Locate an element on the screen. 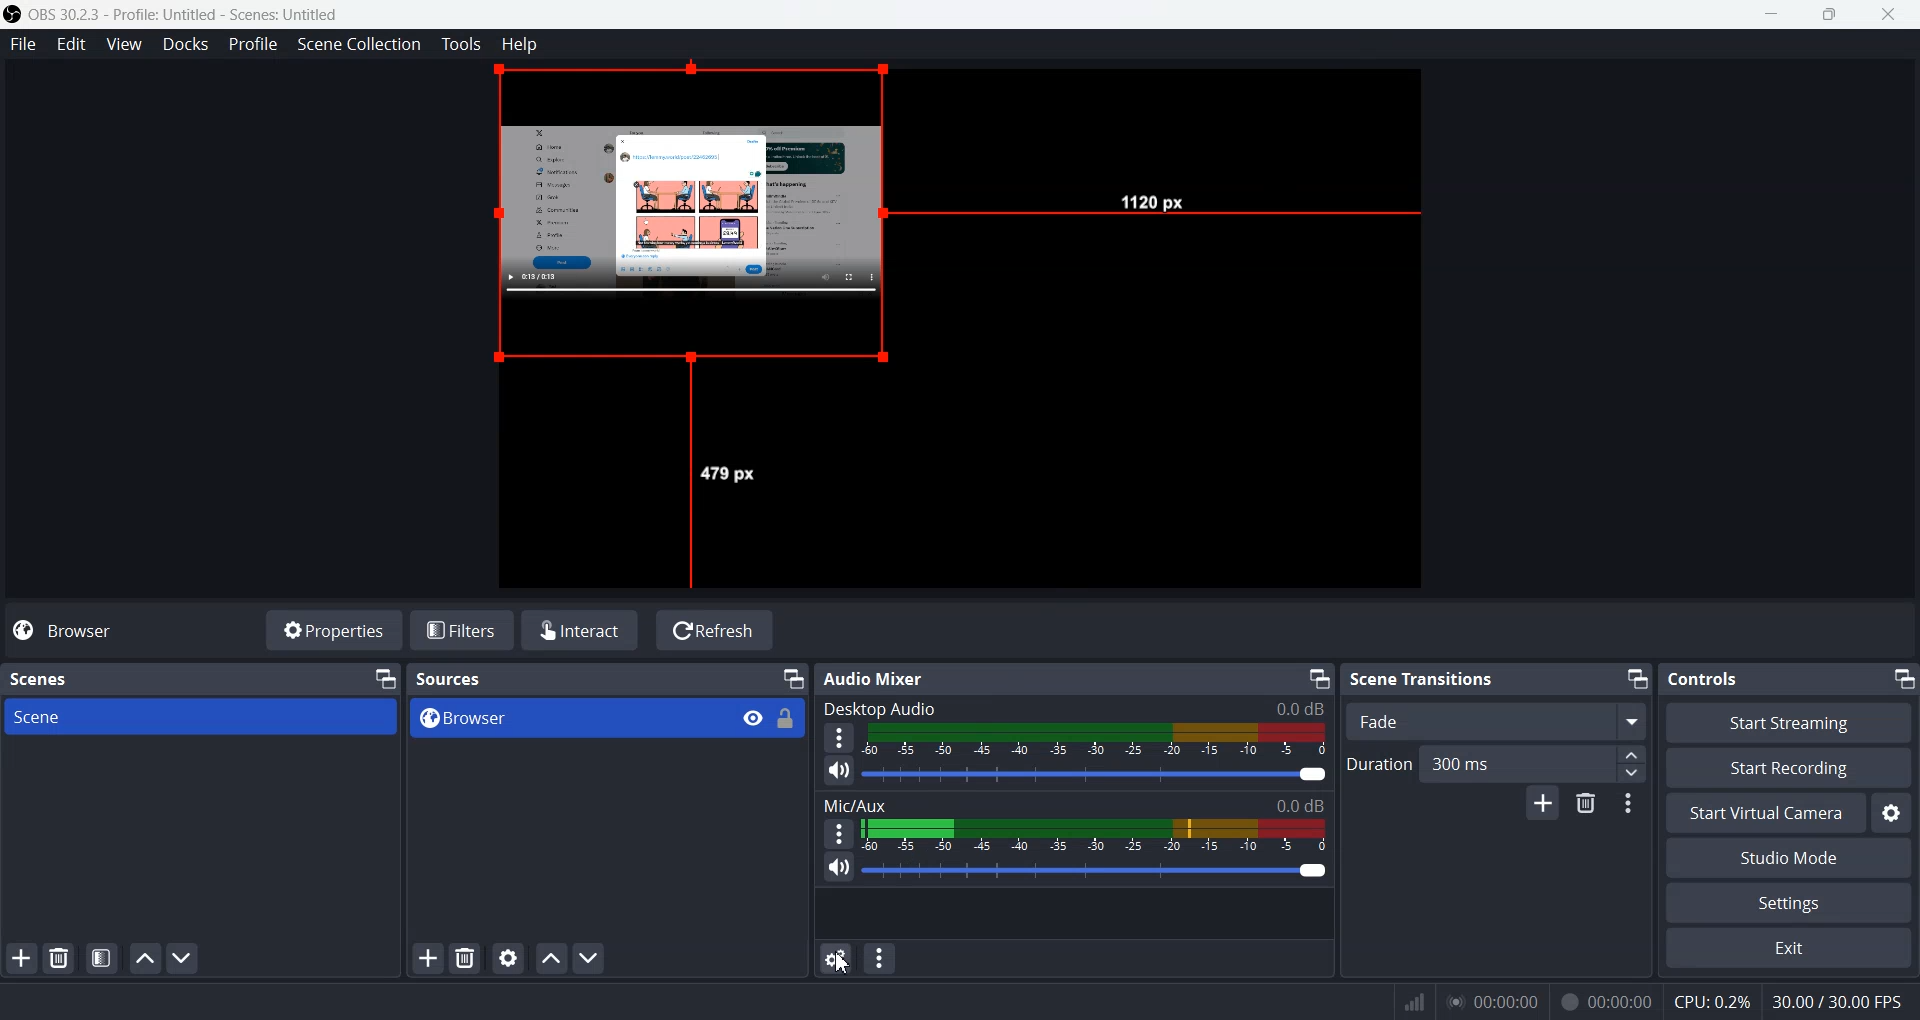 The height and width of the screenshot is (1020, 1920). Scenes is located at coordinates (38, 677).